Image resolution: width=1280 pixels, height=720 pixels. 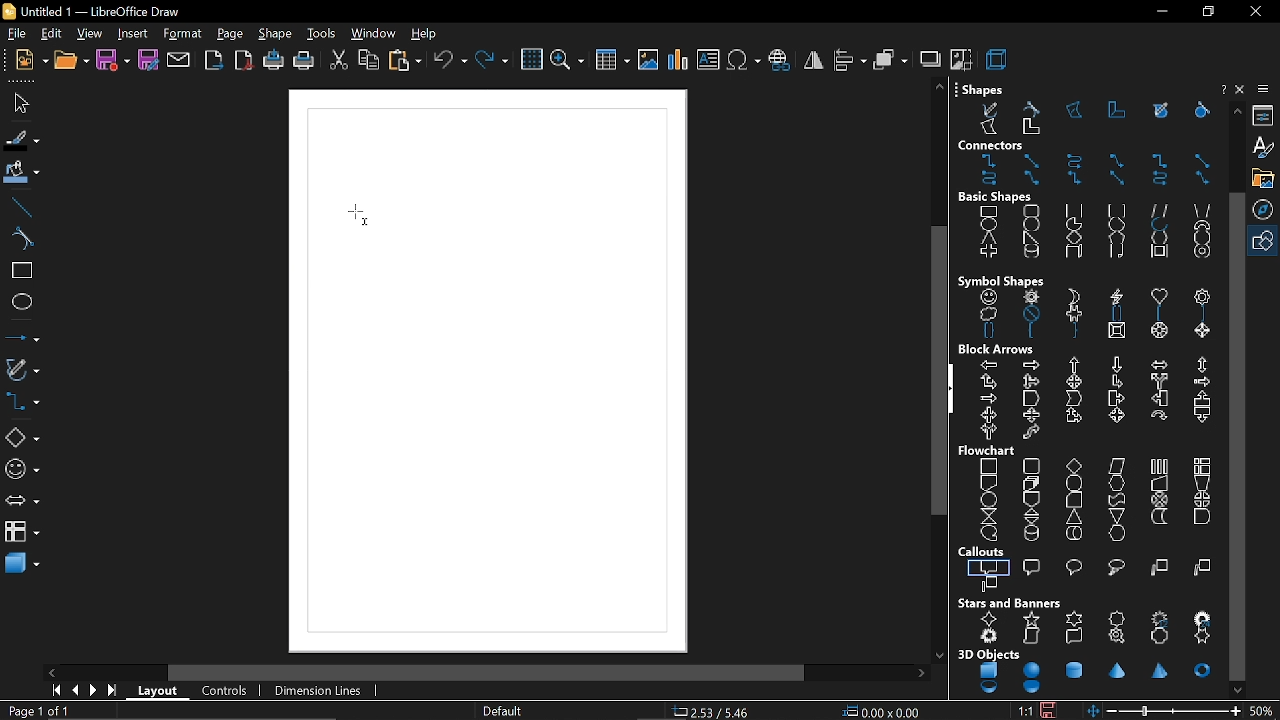 What do you see at coordinates (990, 364) in the screenshot?
I see `left arrow` at bounding box center [990, 364].